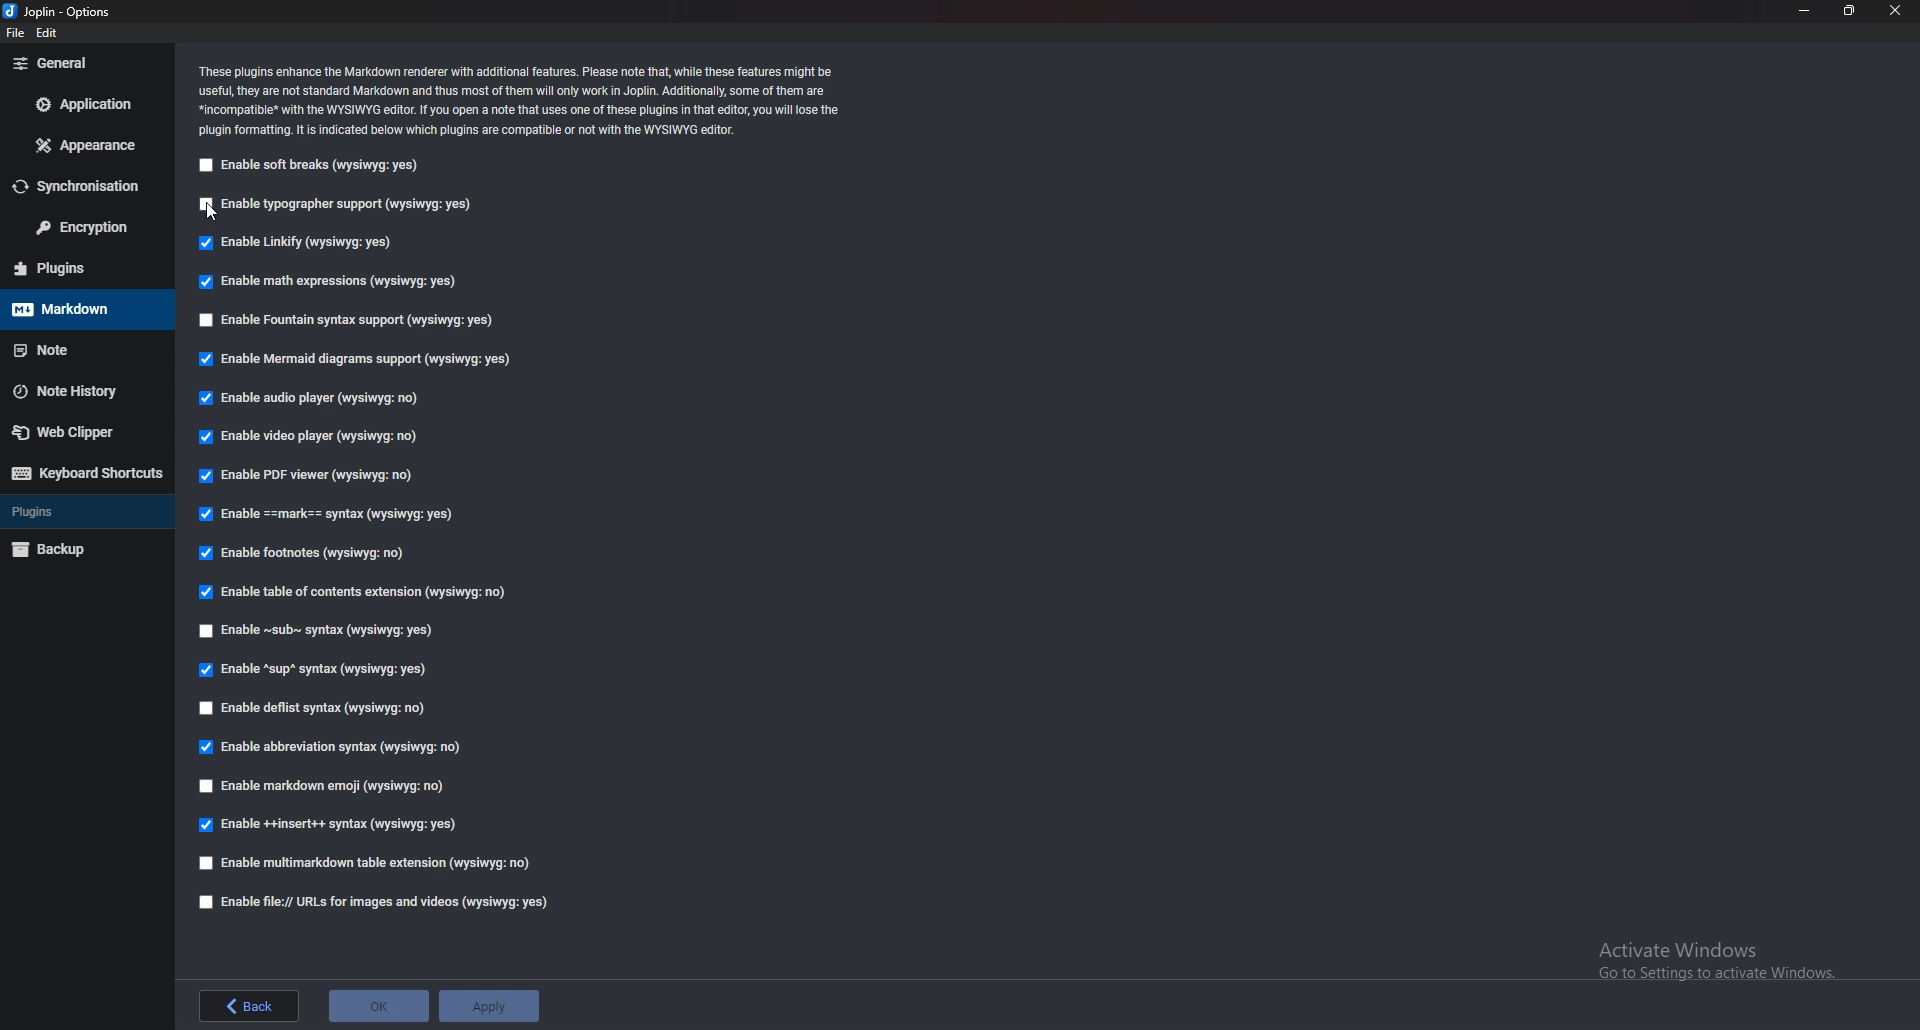 The image size is (1920, 1030). What do you see at coordinates (354, 320) in the screenshot?
I see `enable fountain syntax support` at bounding box center [354, 320].